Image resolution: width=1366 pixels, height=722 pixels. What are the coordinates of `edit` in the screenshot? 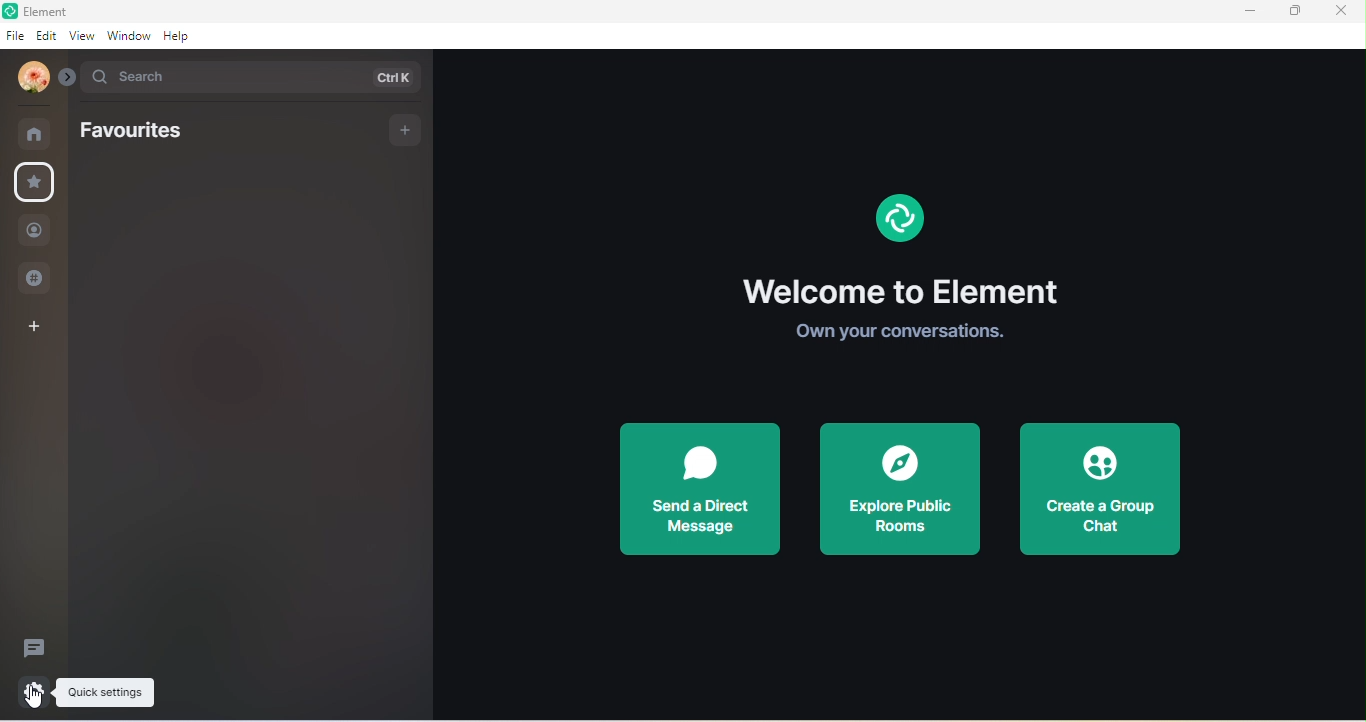 It's located at (45, 35).